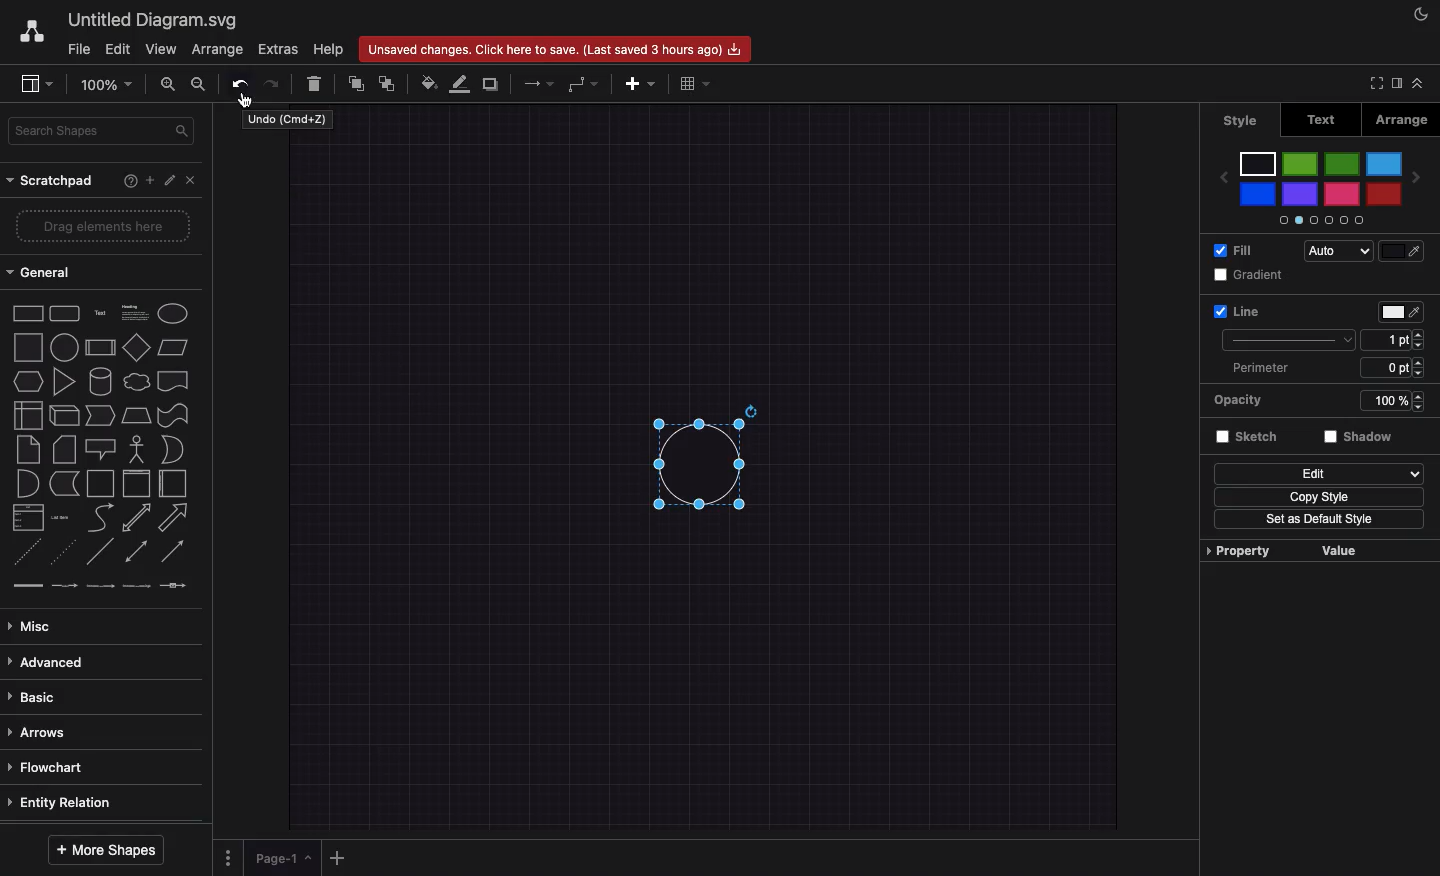  What do you see at coordinates (340, 856) in the screenshot?
I see `Add` at bounding box center [340, 856].